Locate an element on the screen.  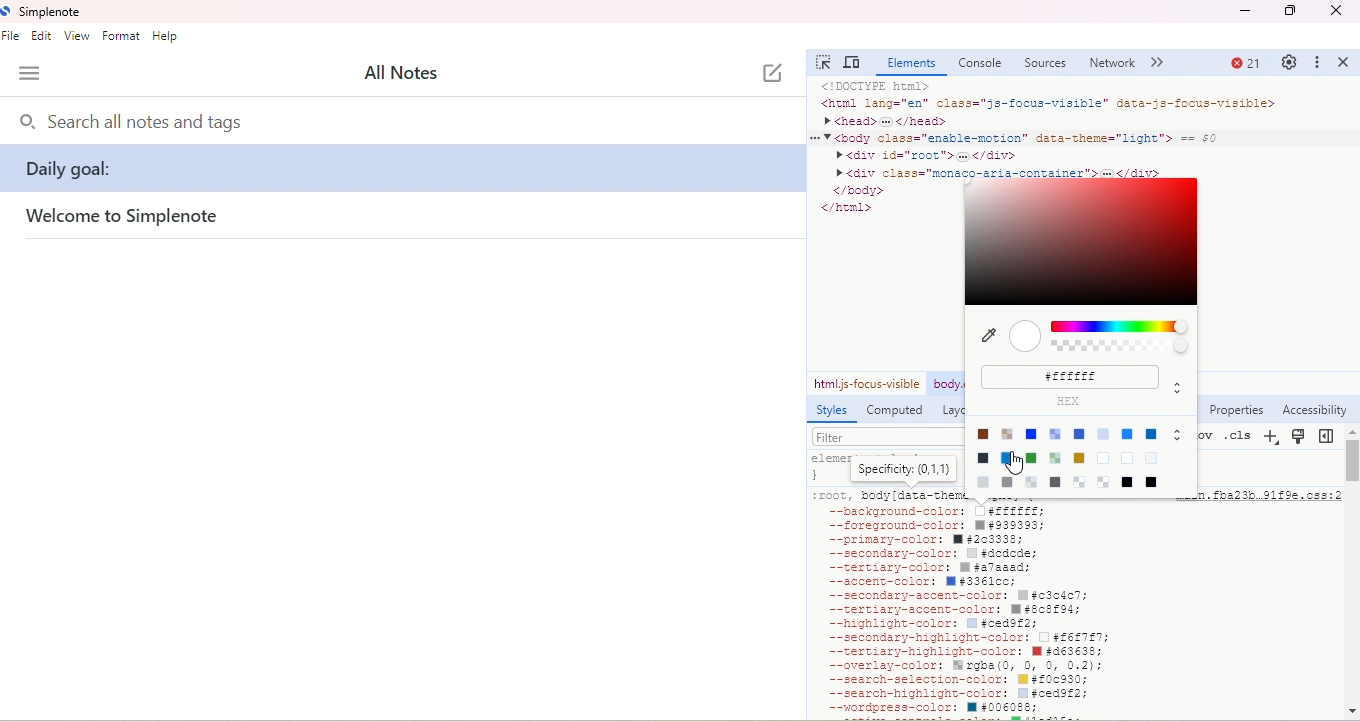
layout is located at coordinates (953, 411).